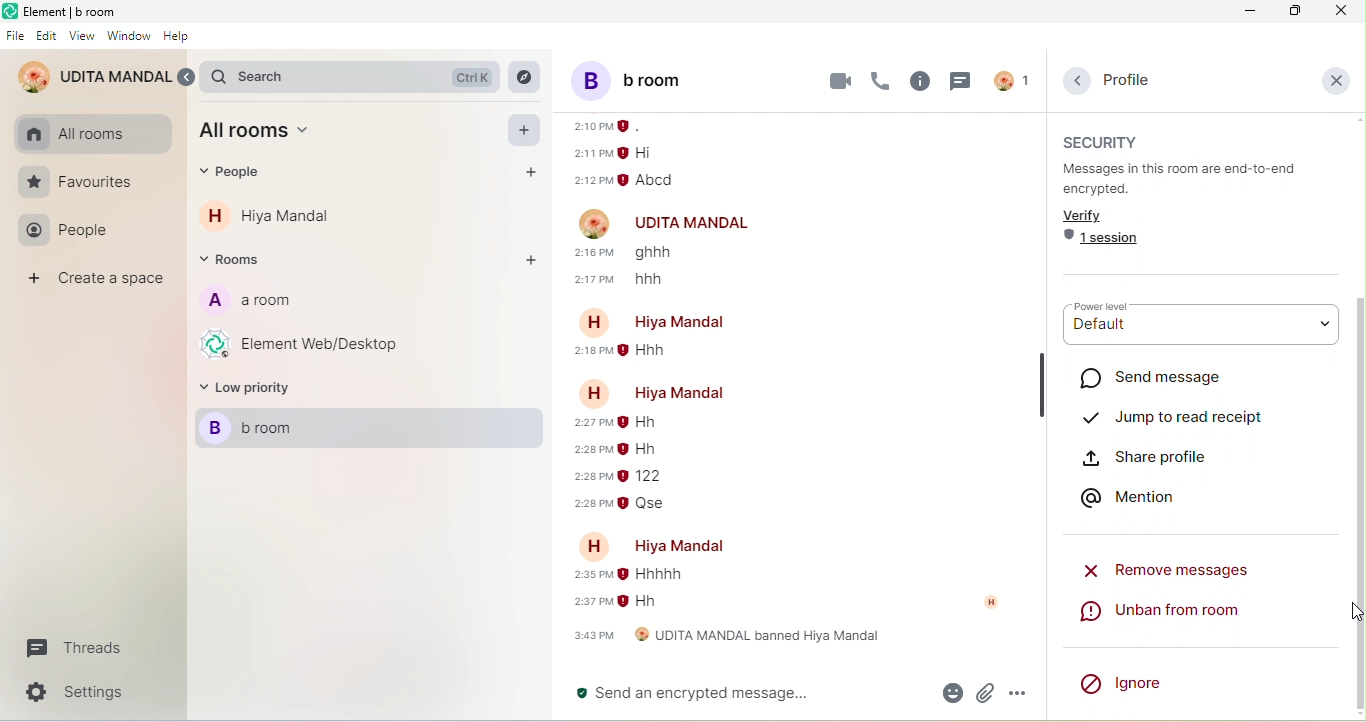 The width and height of the screenshot is (1366, 722). What do you see at coordinates (47, 36) in the screenshot?
I see `edit` at bounding box center [47, 36].